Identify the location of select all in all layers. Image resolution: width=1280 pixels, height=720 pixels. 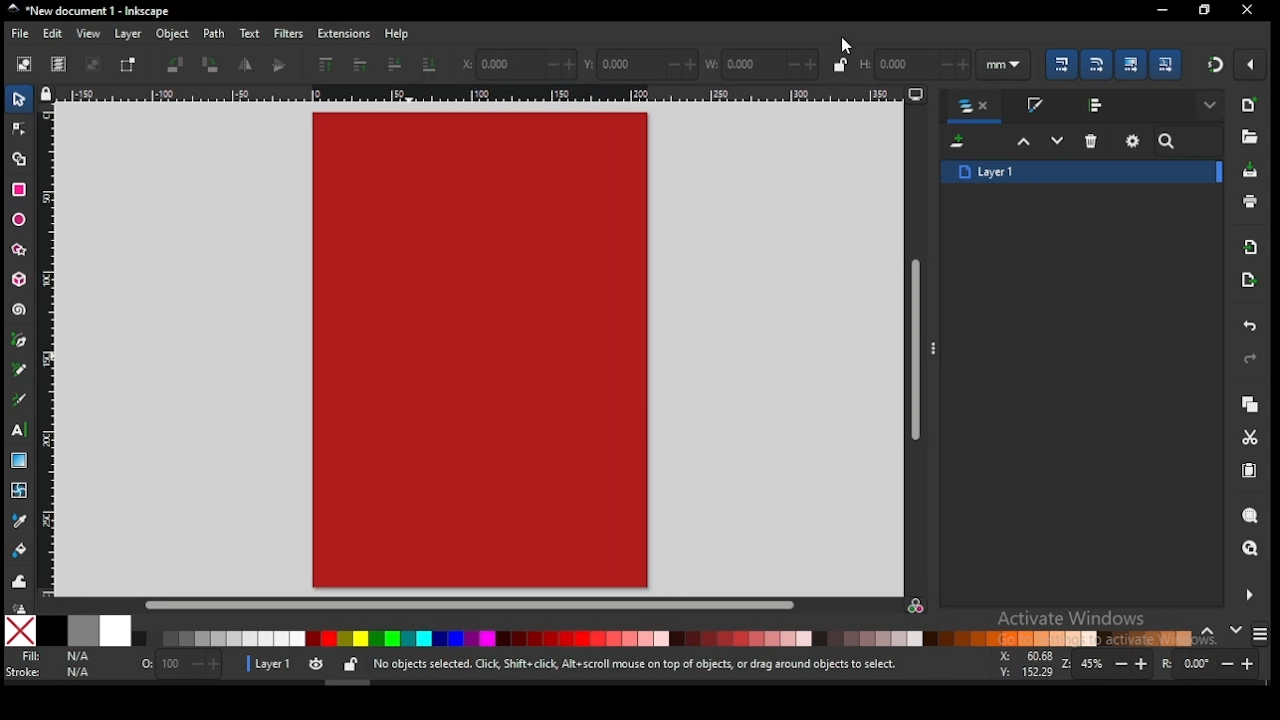
(59, 65).